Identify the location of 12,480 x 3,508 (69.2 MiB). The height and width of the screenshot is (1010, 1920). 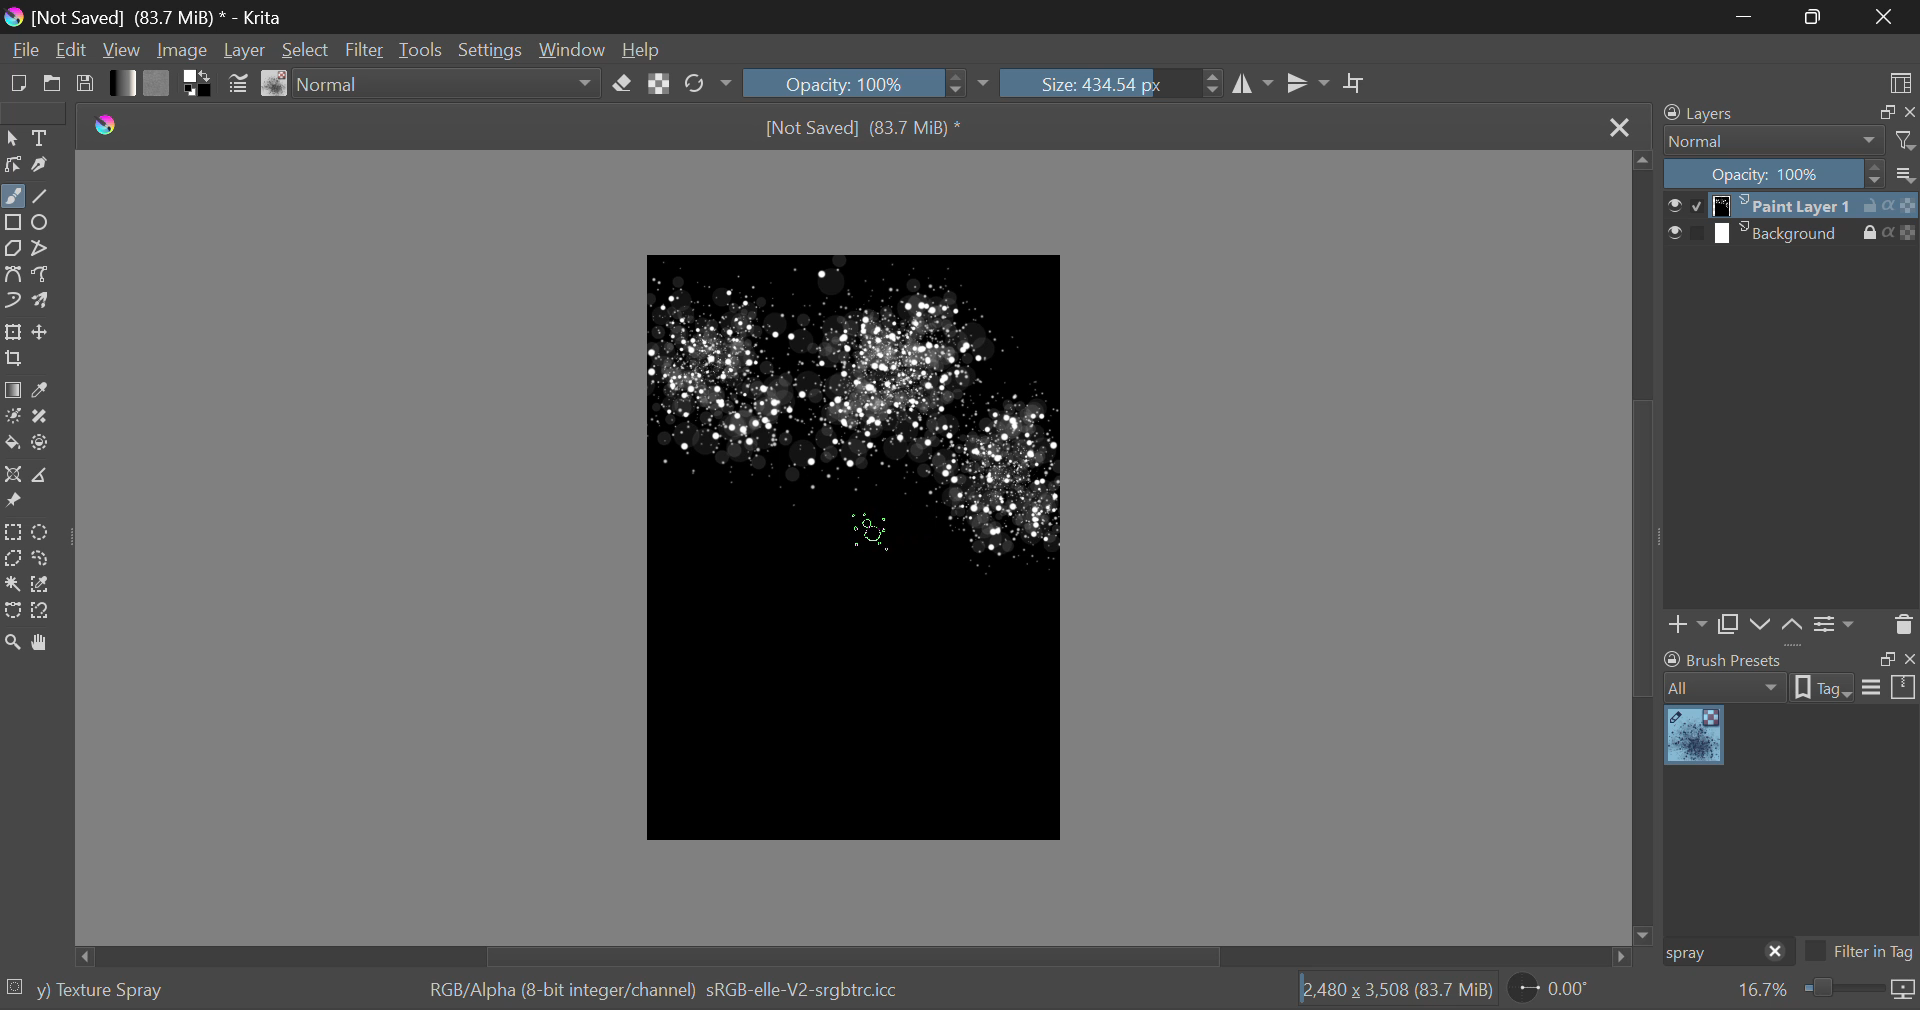
(1397, 989).